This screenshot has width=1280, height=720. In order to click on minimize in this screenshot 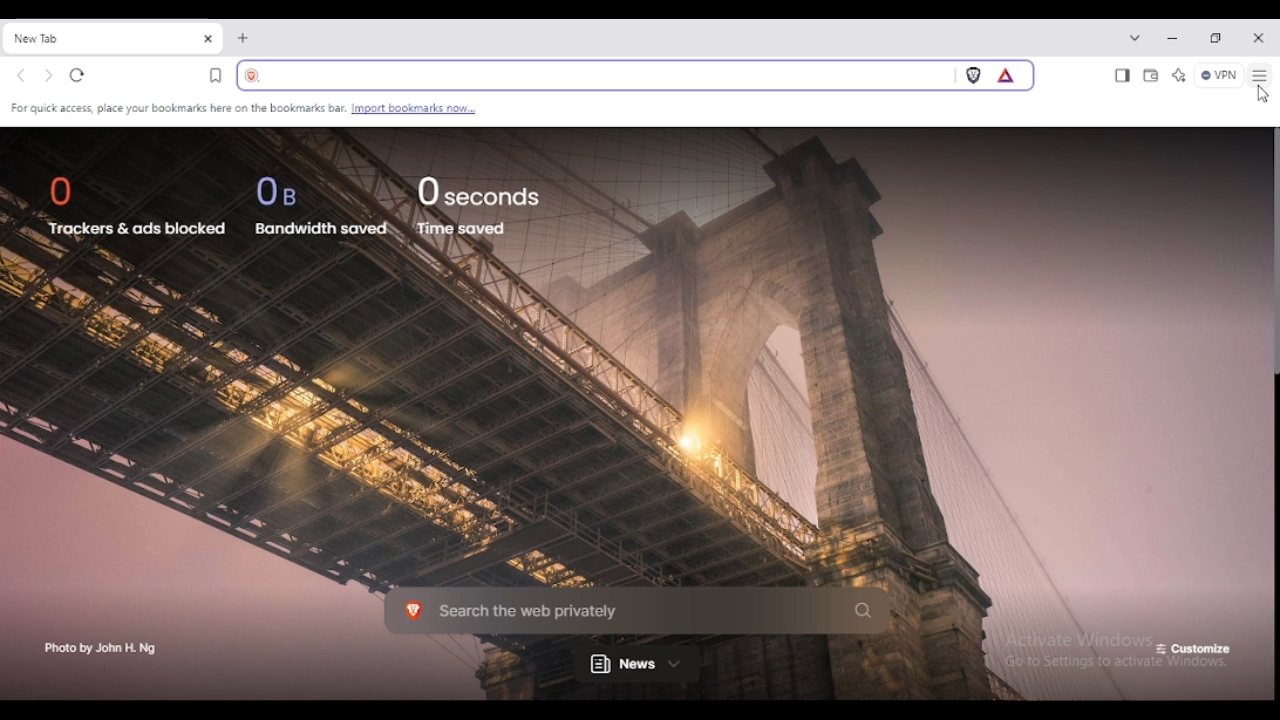, I will do `click(1173, 38)`.